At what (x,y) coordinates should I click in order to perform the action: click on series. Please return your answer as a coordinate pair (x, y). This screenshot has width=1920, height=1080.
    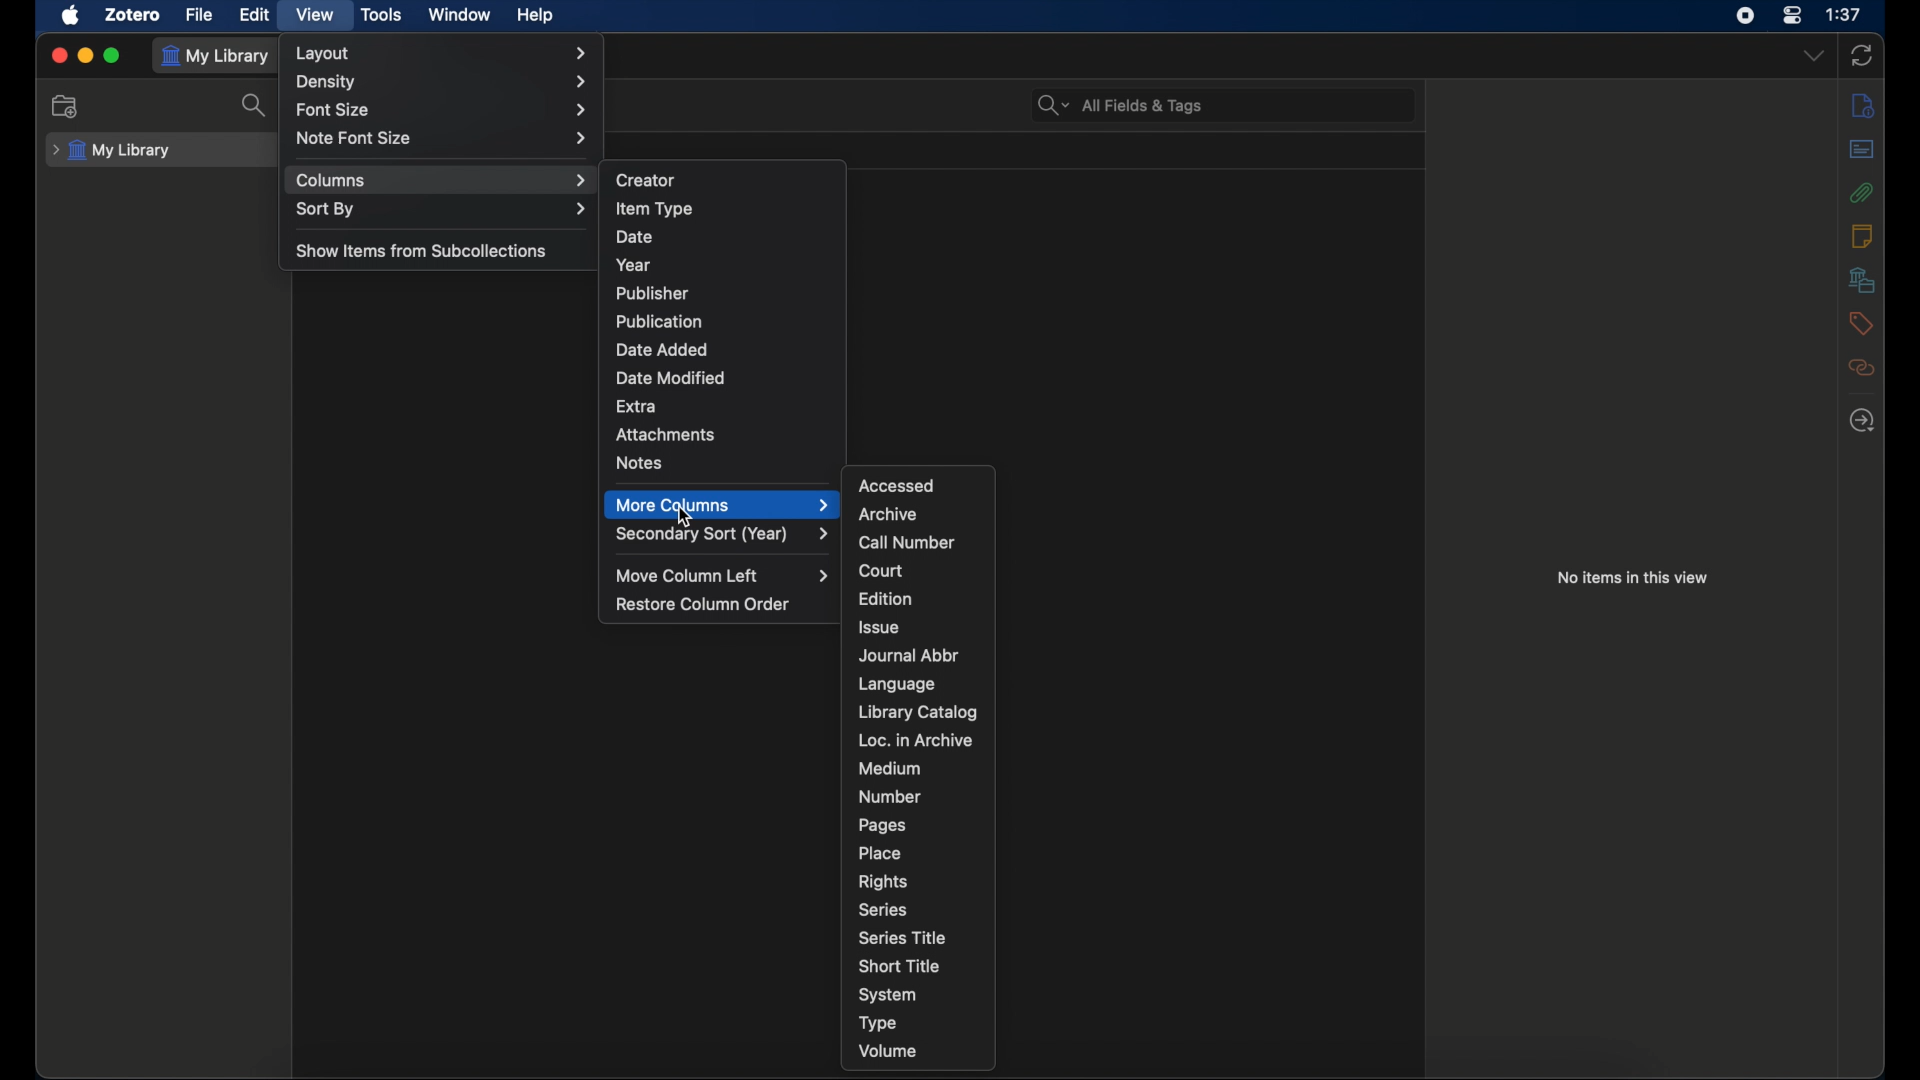
    Looking at the image, I should click on (884, 910).